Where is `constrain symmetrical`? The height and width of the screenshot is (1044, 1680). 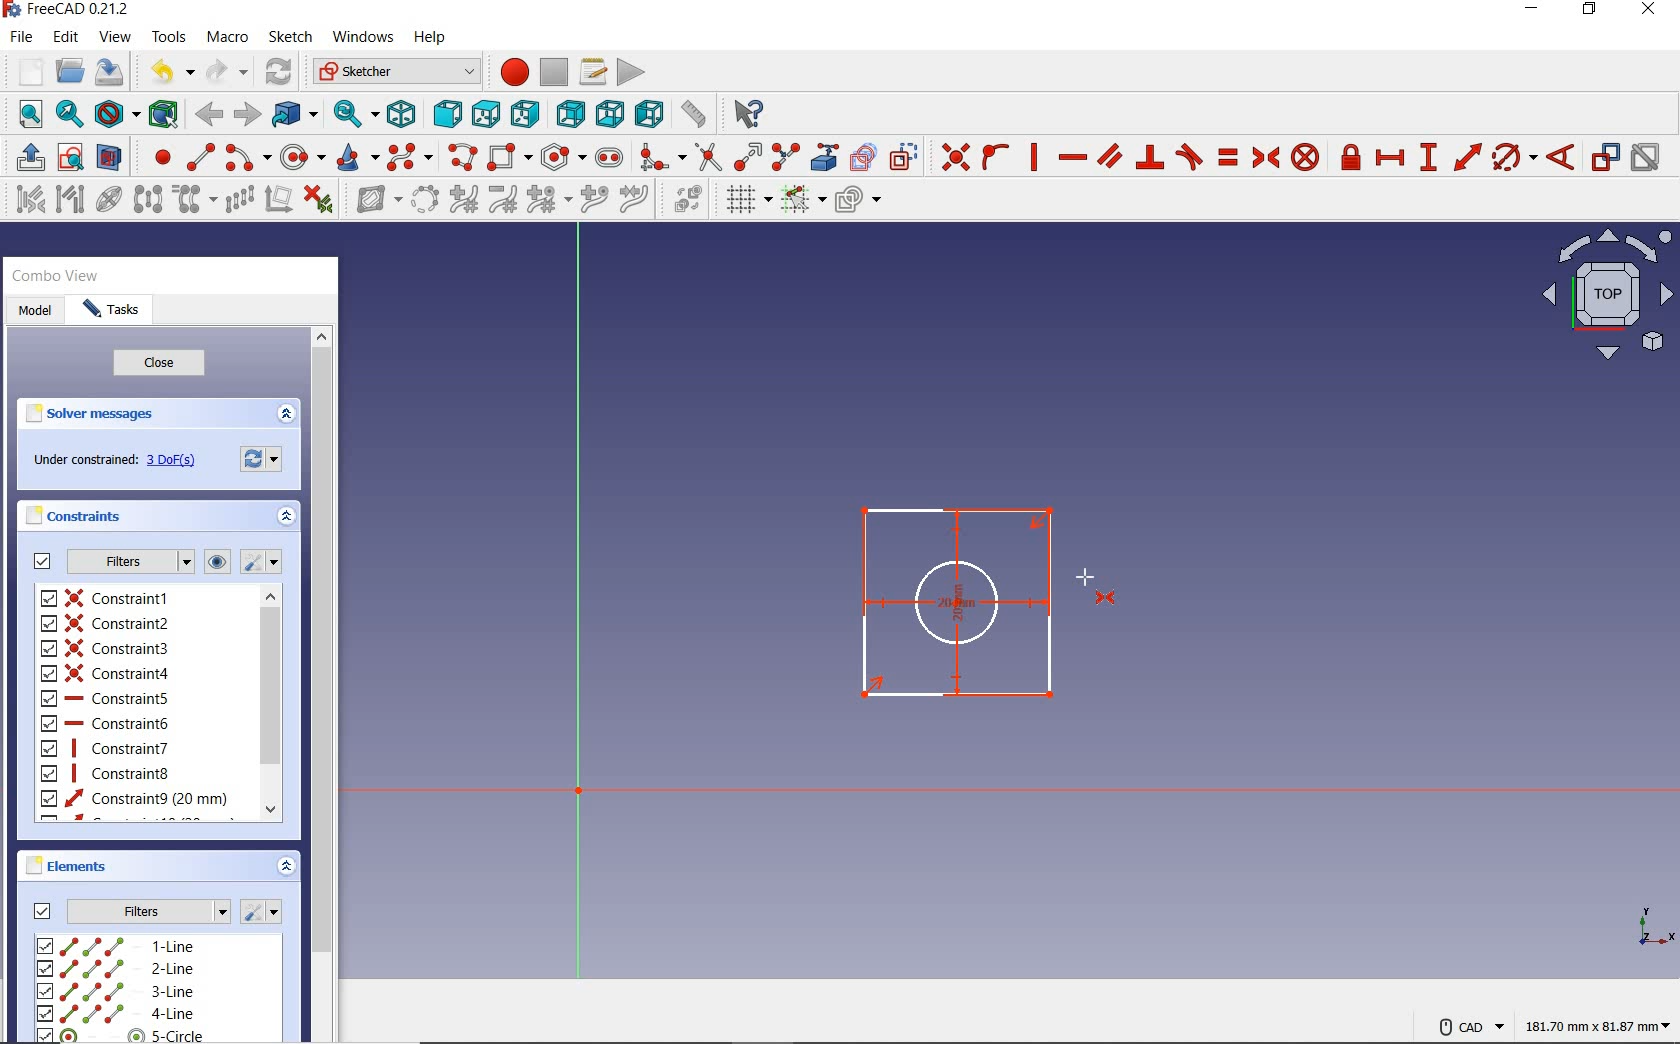 constrain symmetrical is located at coordinates (1268, 158).